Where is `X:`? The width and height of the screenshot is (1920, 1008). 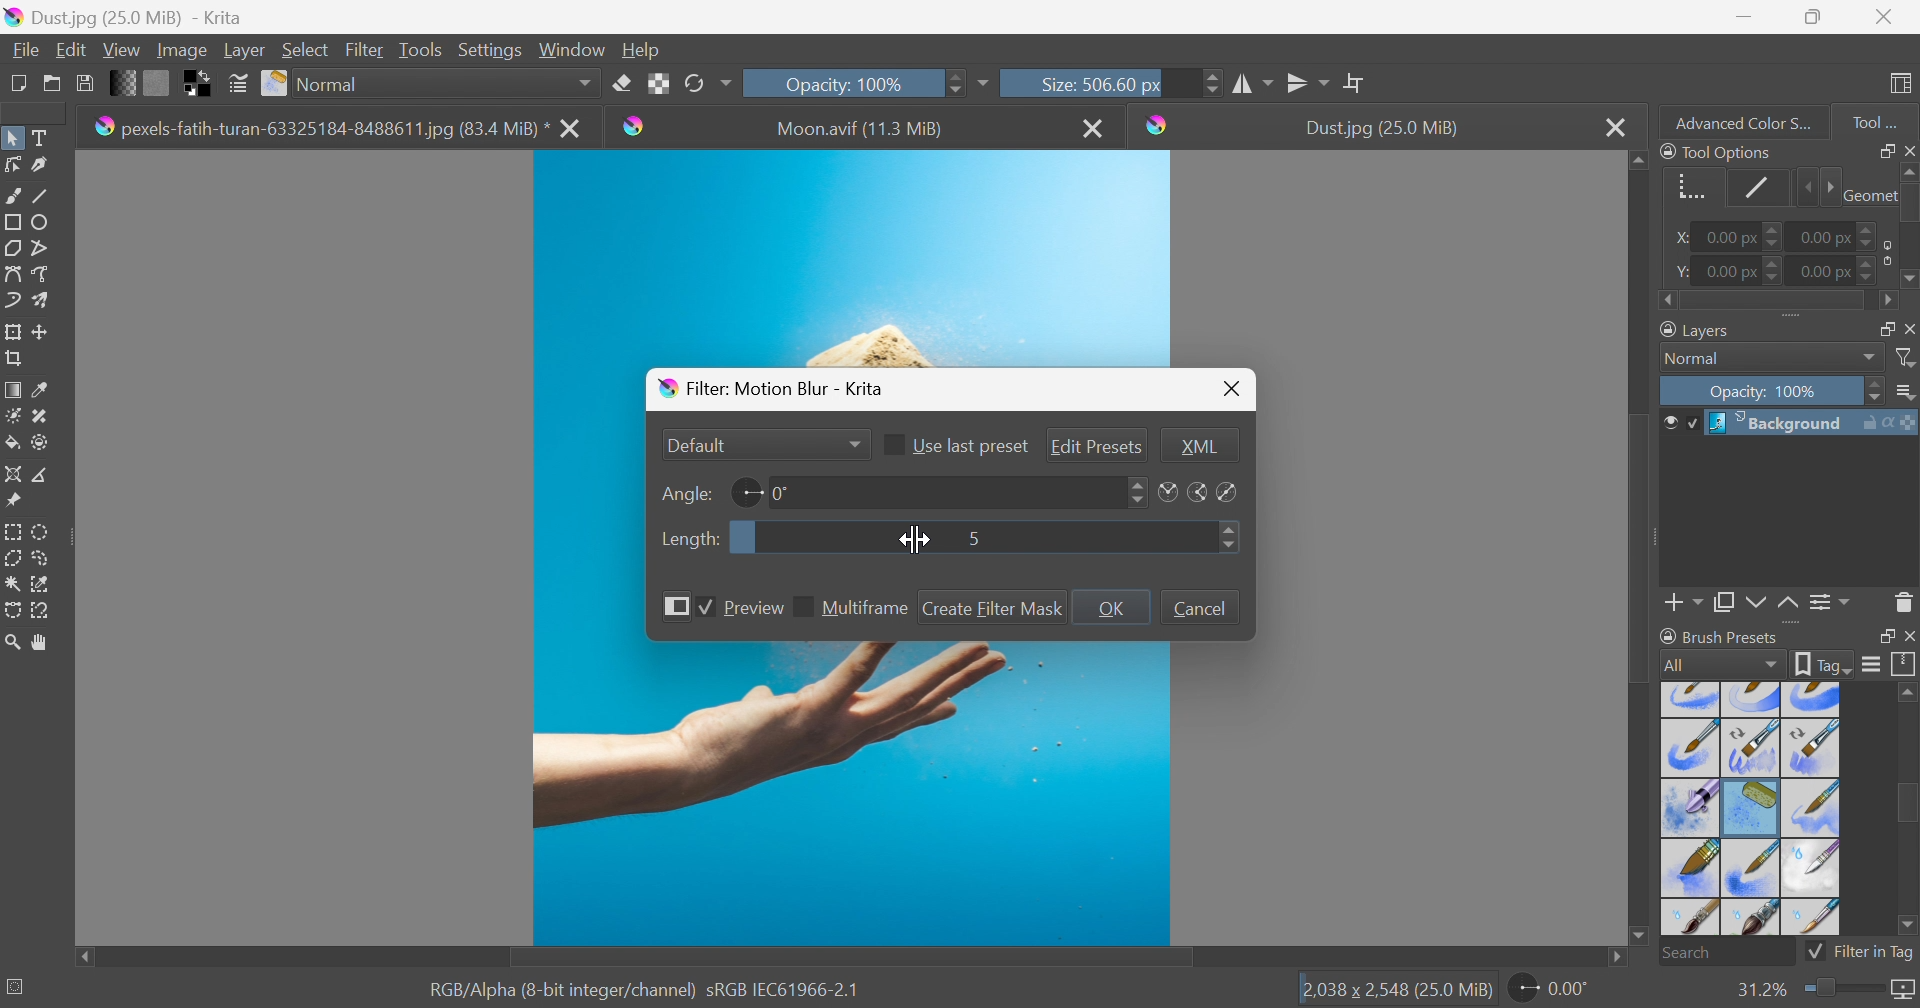
X: is located at coordinates (1676, 238).